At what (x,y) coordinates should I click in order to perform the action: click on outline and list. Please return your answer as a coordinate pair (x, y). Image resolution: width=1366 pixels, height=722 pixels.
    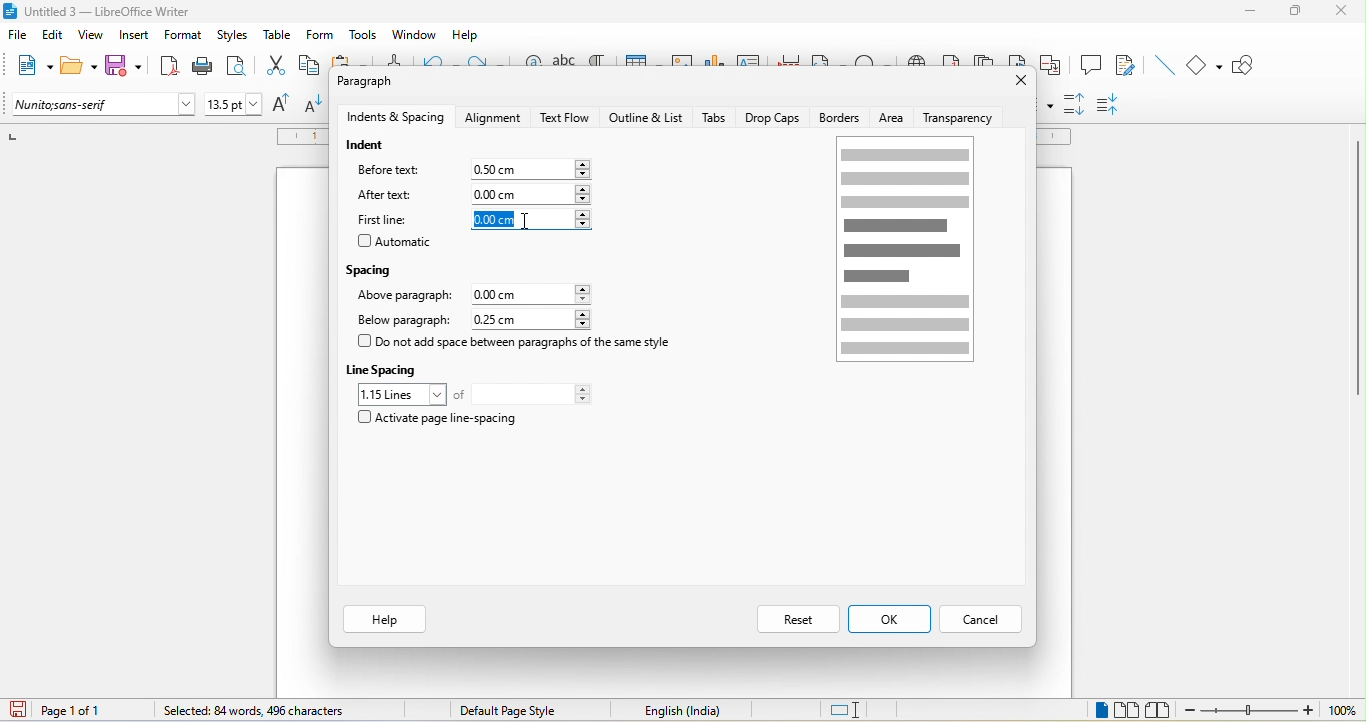
    Looking at the image, I should click on (644, 116).